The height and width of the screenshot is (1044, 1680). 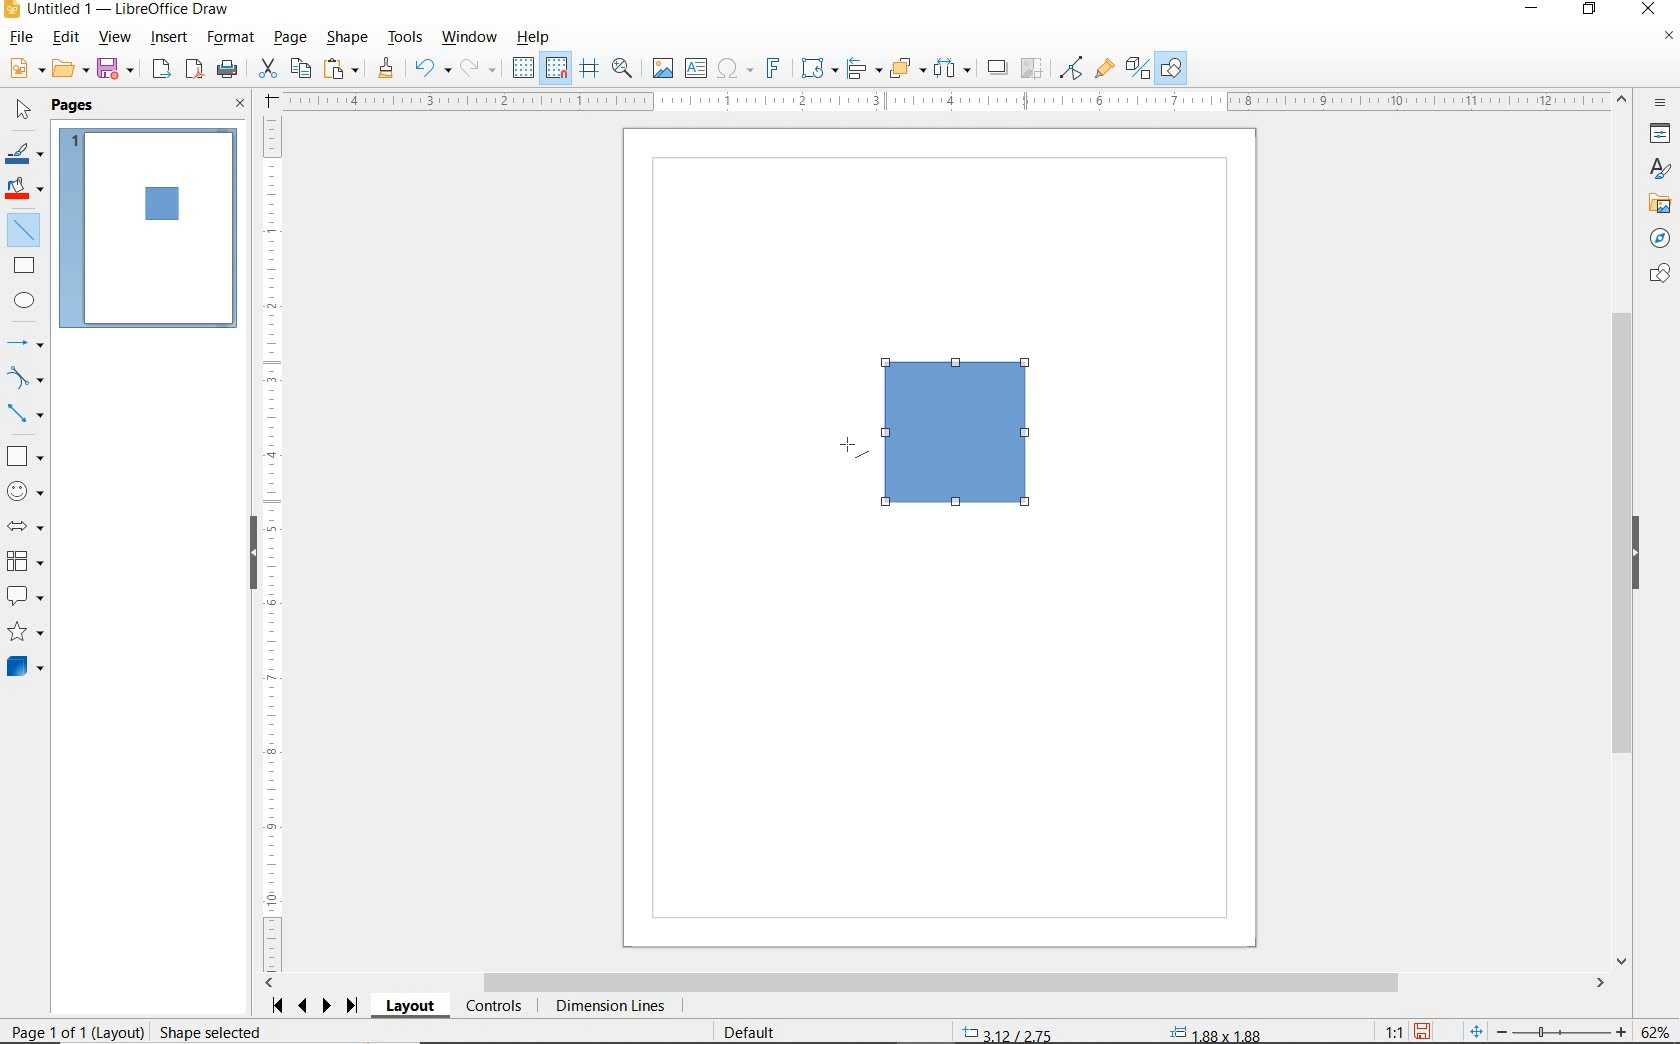 I want to click on STARS AND BANNERS, so click(x=25, y=633).